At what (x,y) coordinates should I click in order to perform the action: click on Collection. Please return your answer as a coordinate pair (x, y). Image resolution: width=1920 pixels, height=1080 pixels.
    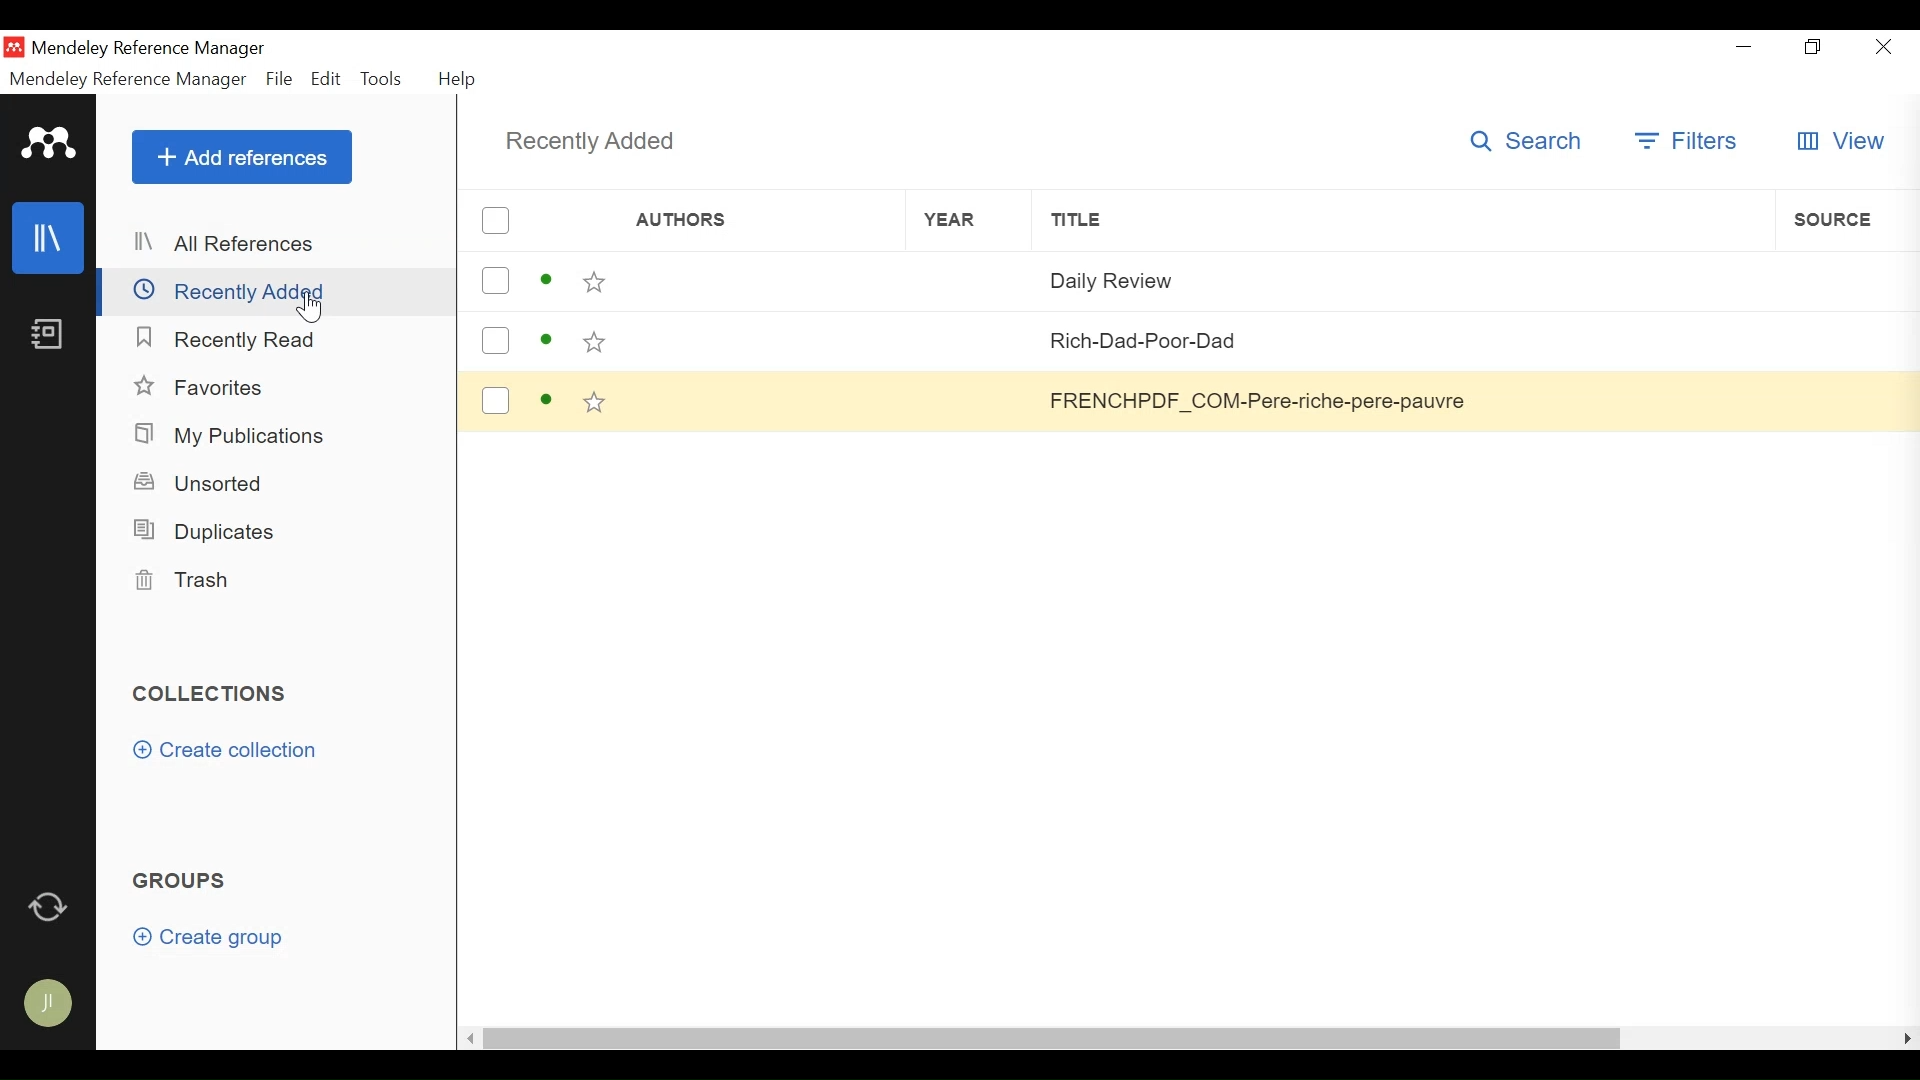
    Looking at the image, I should click on (212, 695).